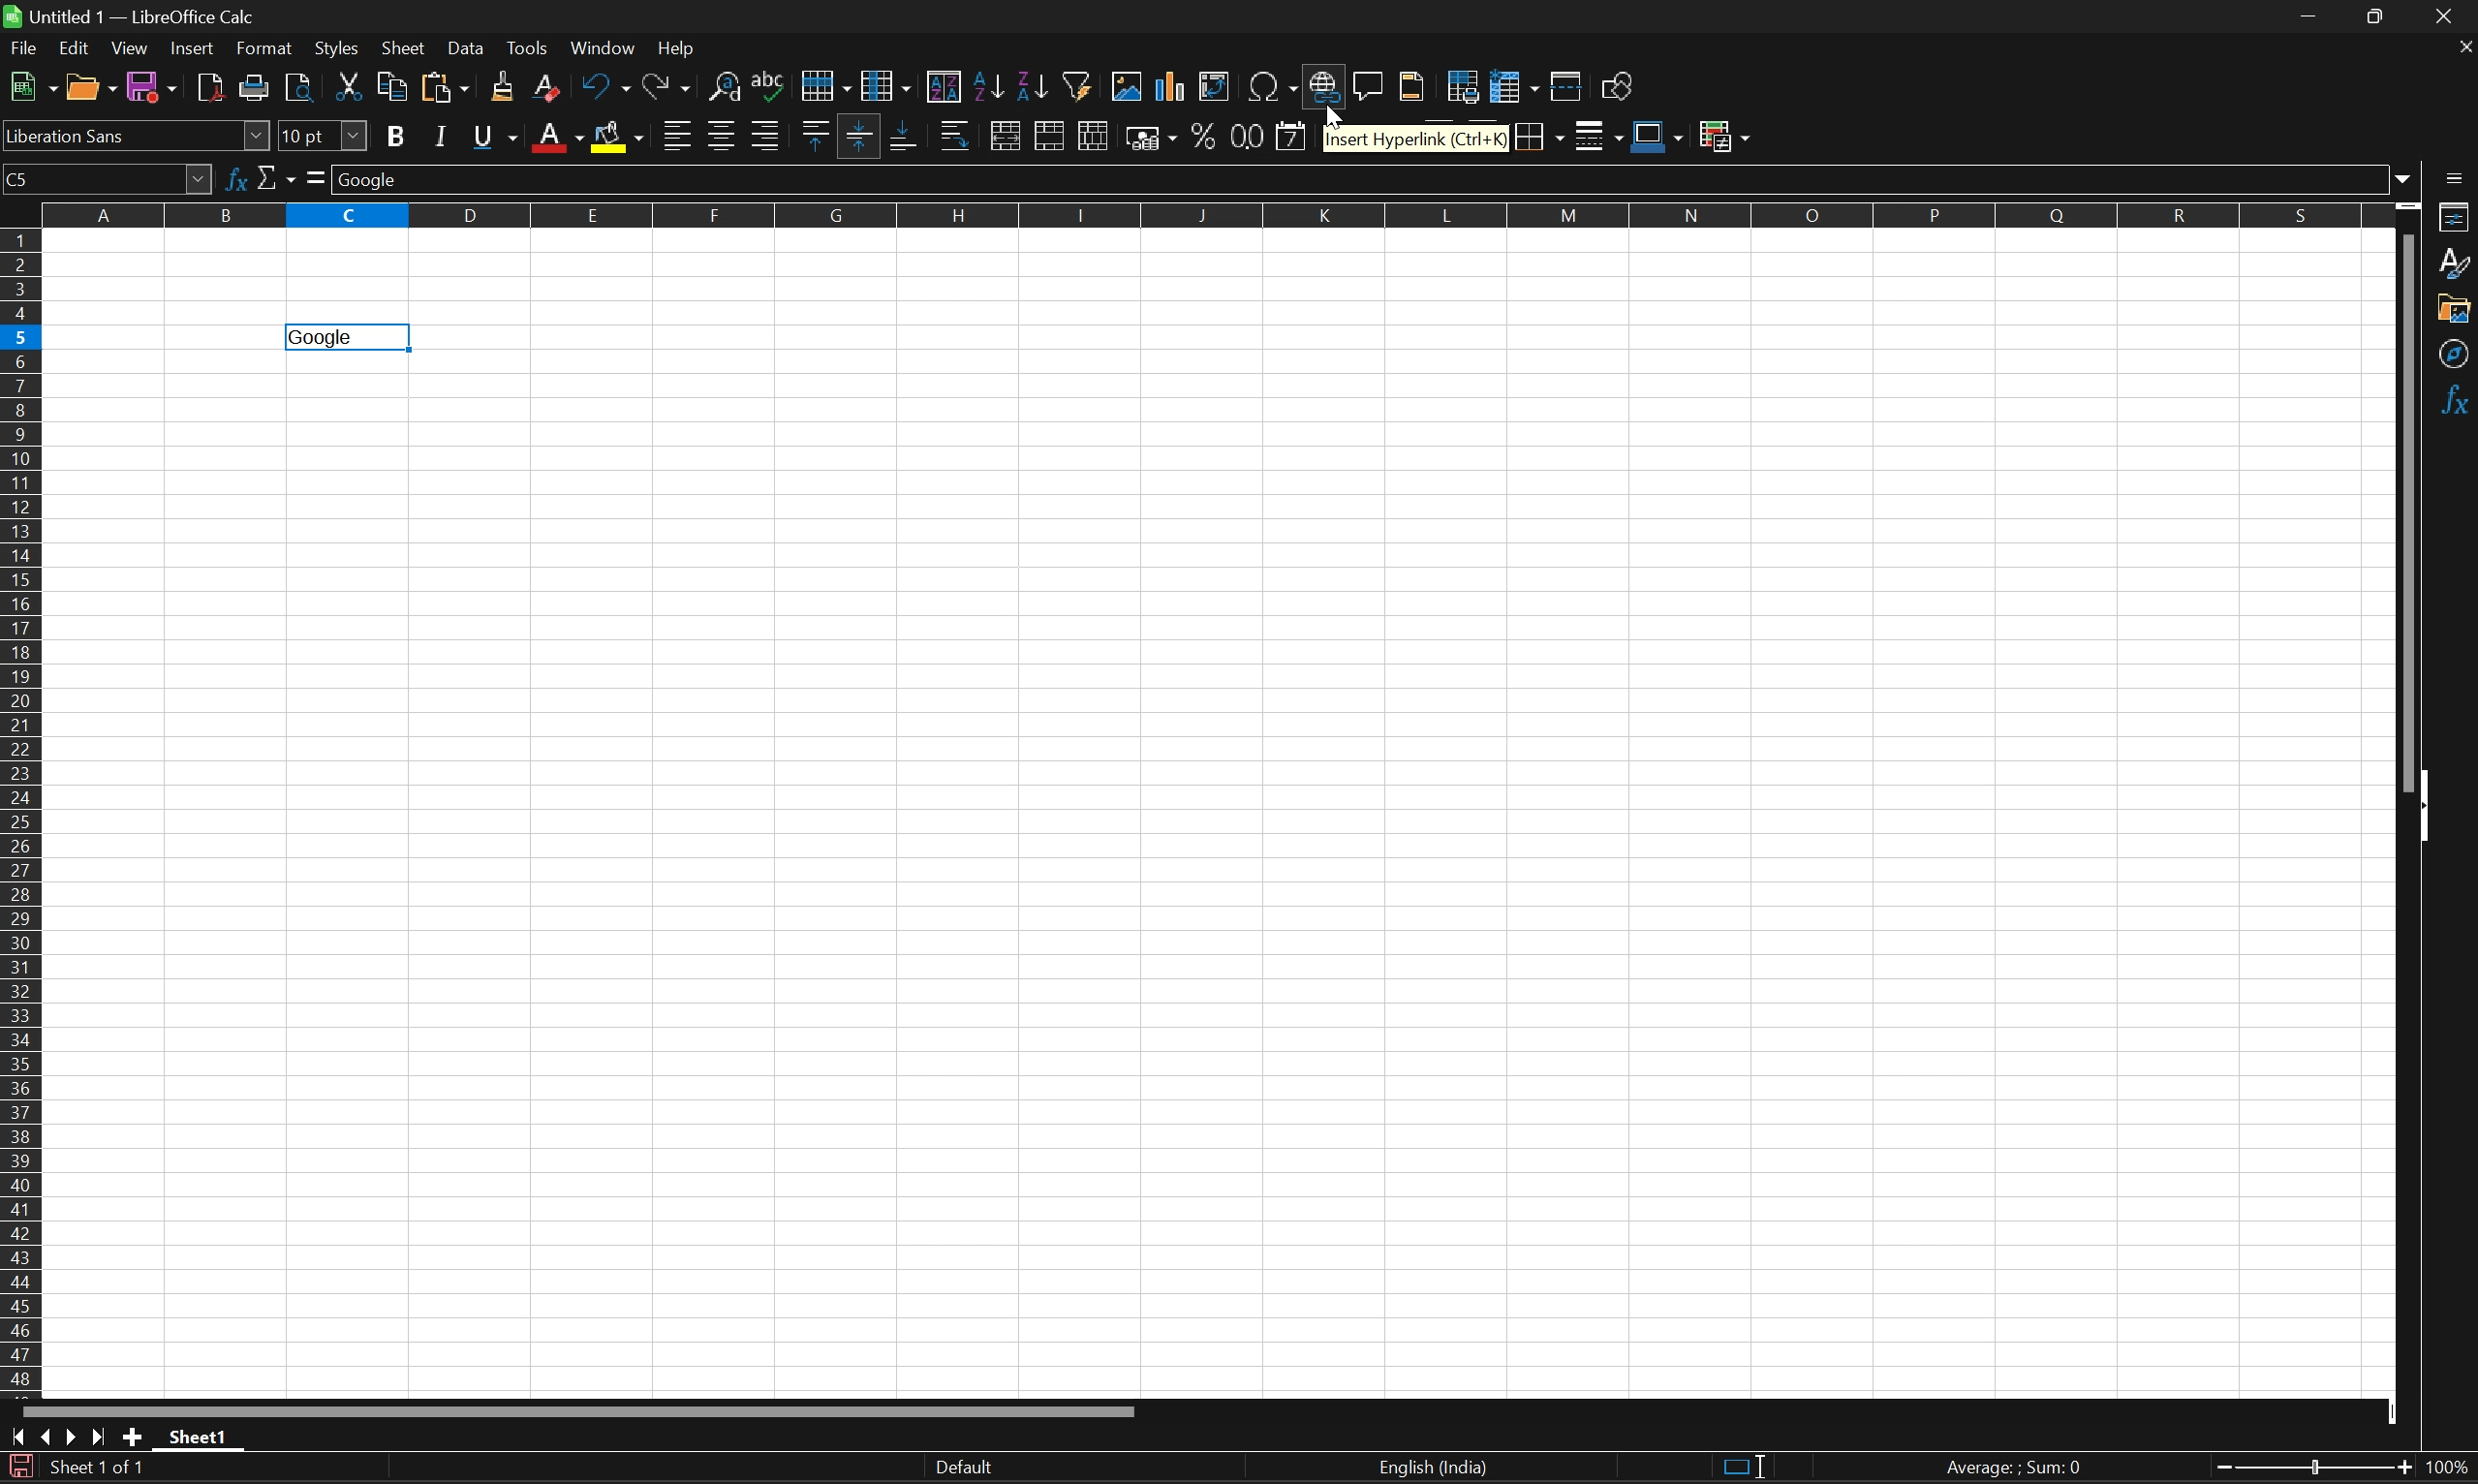  Describe the element at coordinates (2455, 308) in the screenshot. I see `Gallery` at that location.